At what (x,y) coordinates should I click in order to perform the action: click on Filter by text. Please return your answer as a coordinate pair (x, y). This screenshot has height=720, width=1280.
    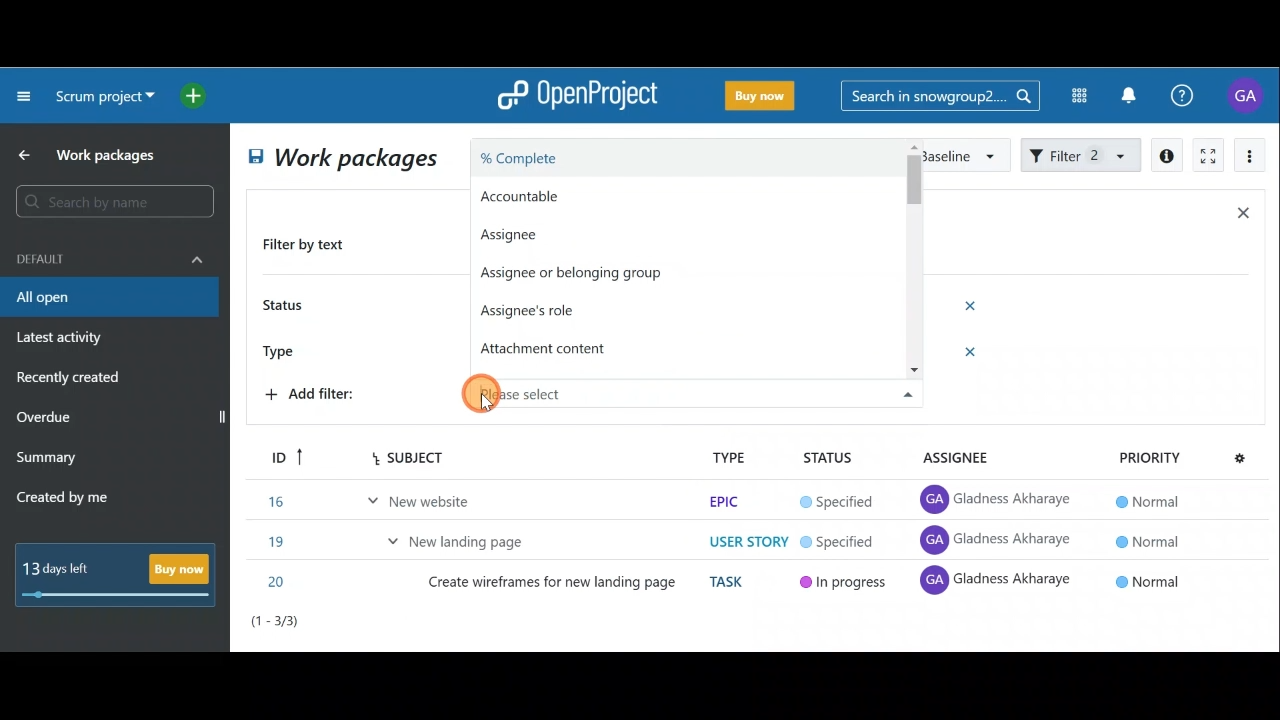
    Looking at the image, I should click on (312, 246).